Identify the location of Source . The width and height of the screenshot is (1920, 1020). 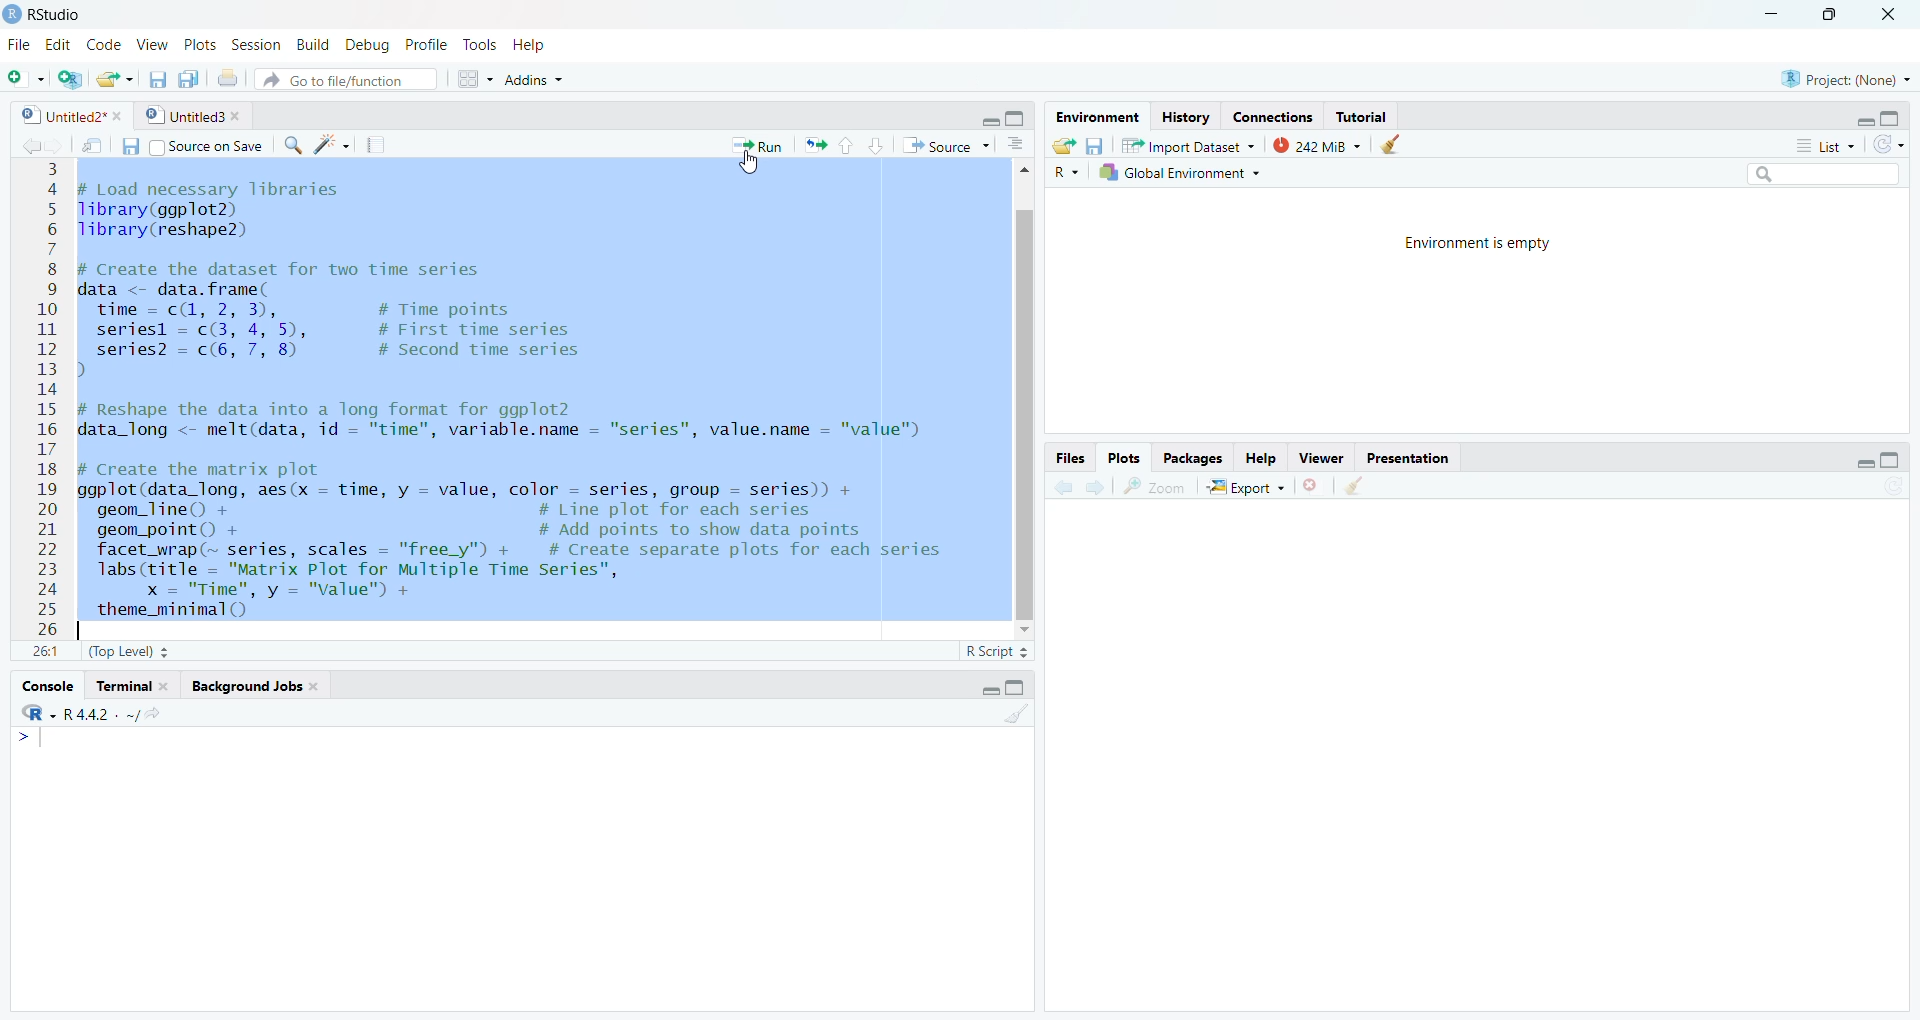
(948, 145).